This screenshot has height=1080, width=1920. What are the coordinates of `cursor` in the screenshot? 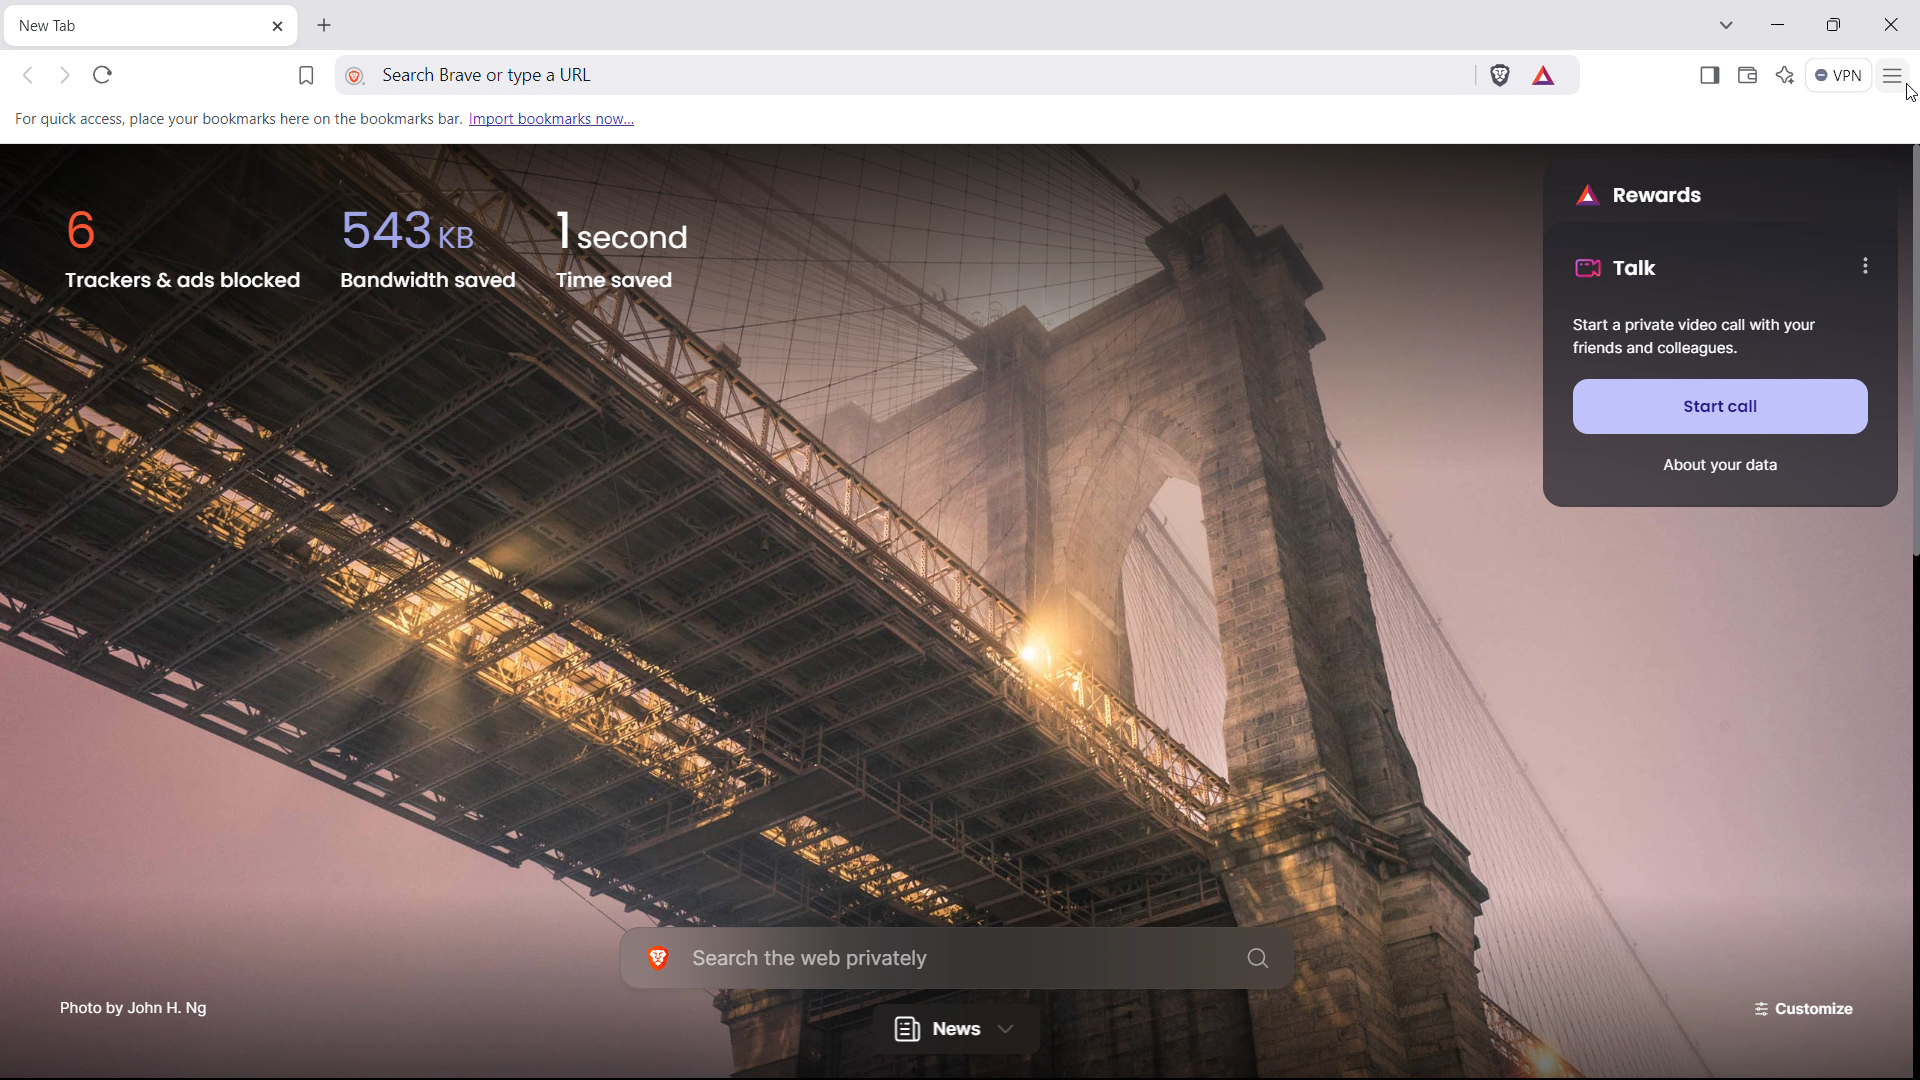 It's located at (1906, 95).